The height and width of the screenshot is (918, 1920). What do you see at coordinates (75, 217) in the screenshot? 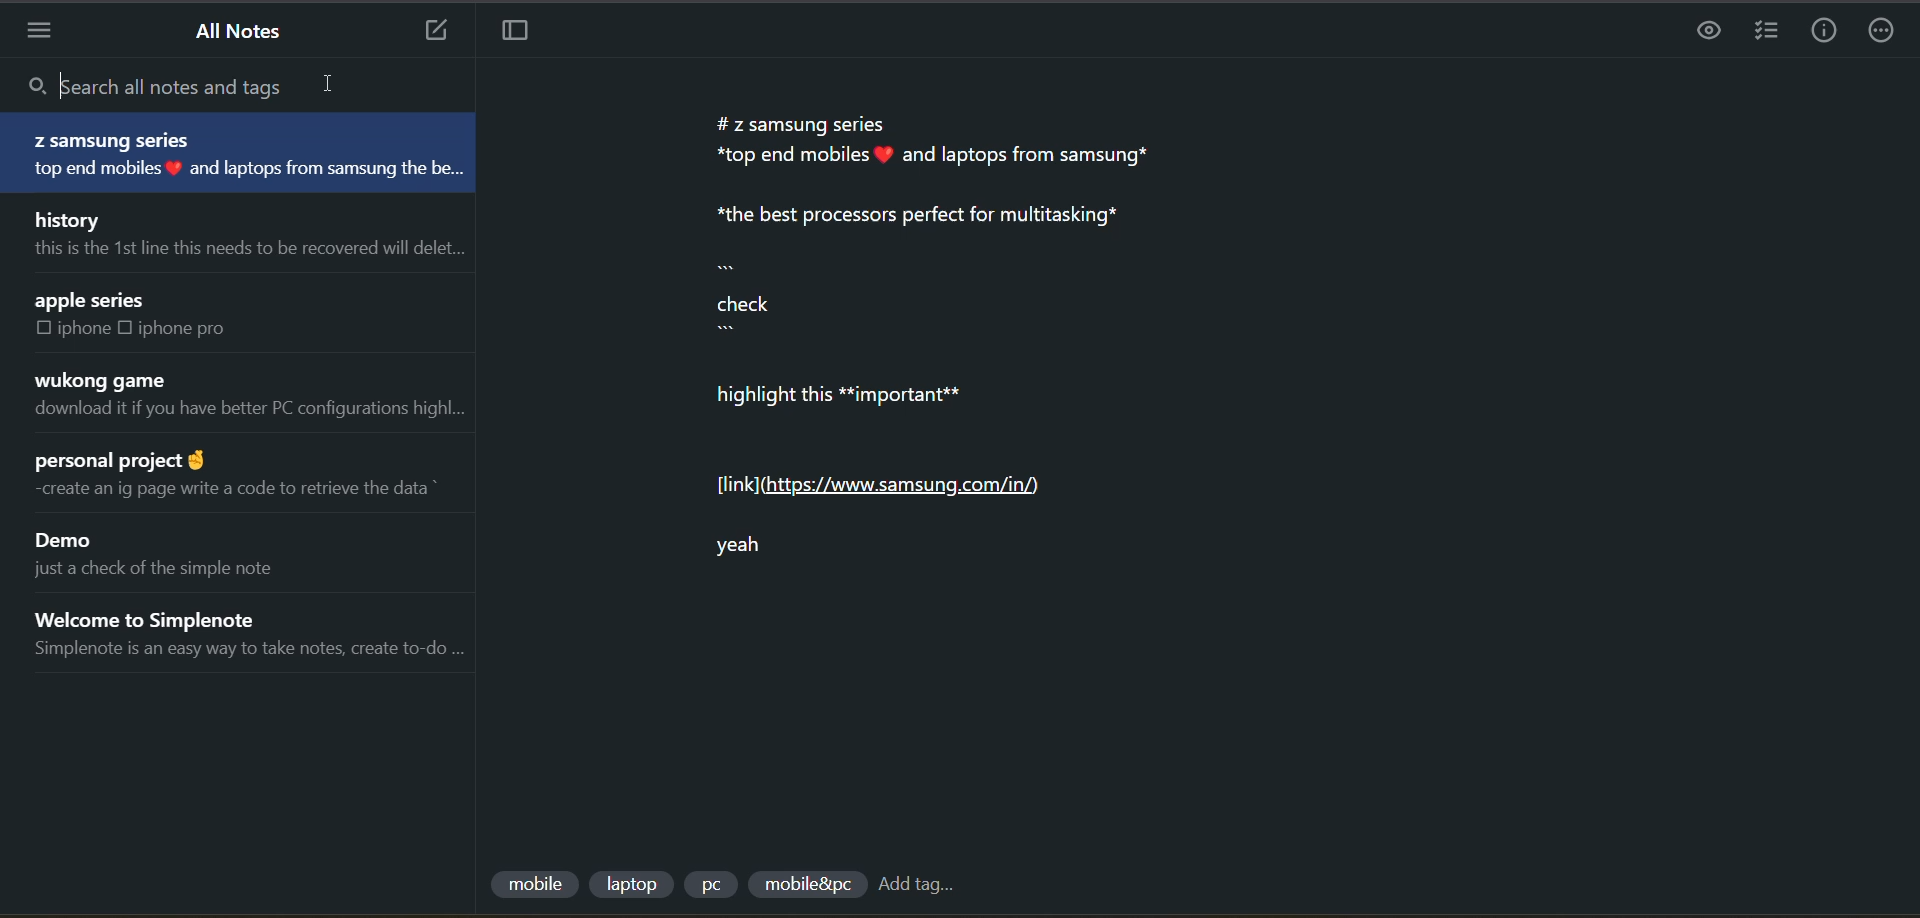
I see `history` at bounding box center [75, 217].